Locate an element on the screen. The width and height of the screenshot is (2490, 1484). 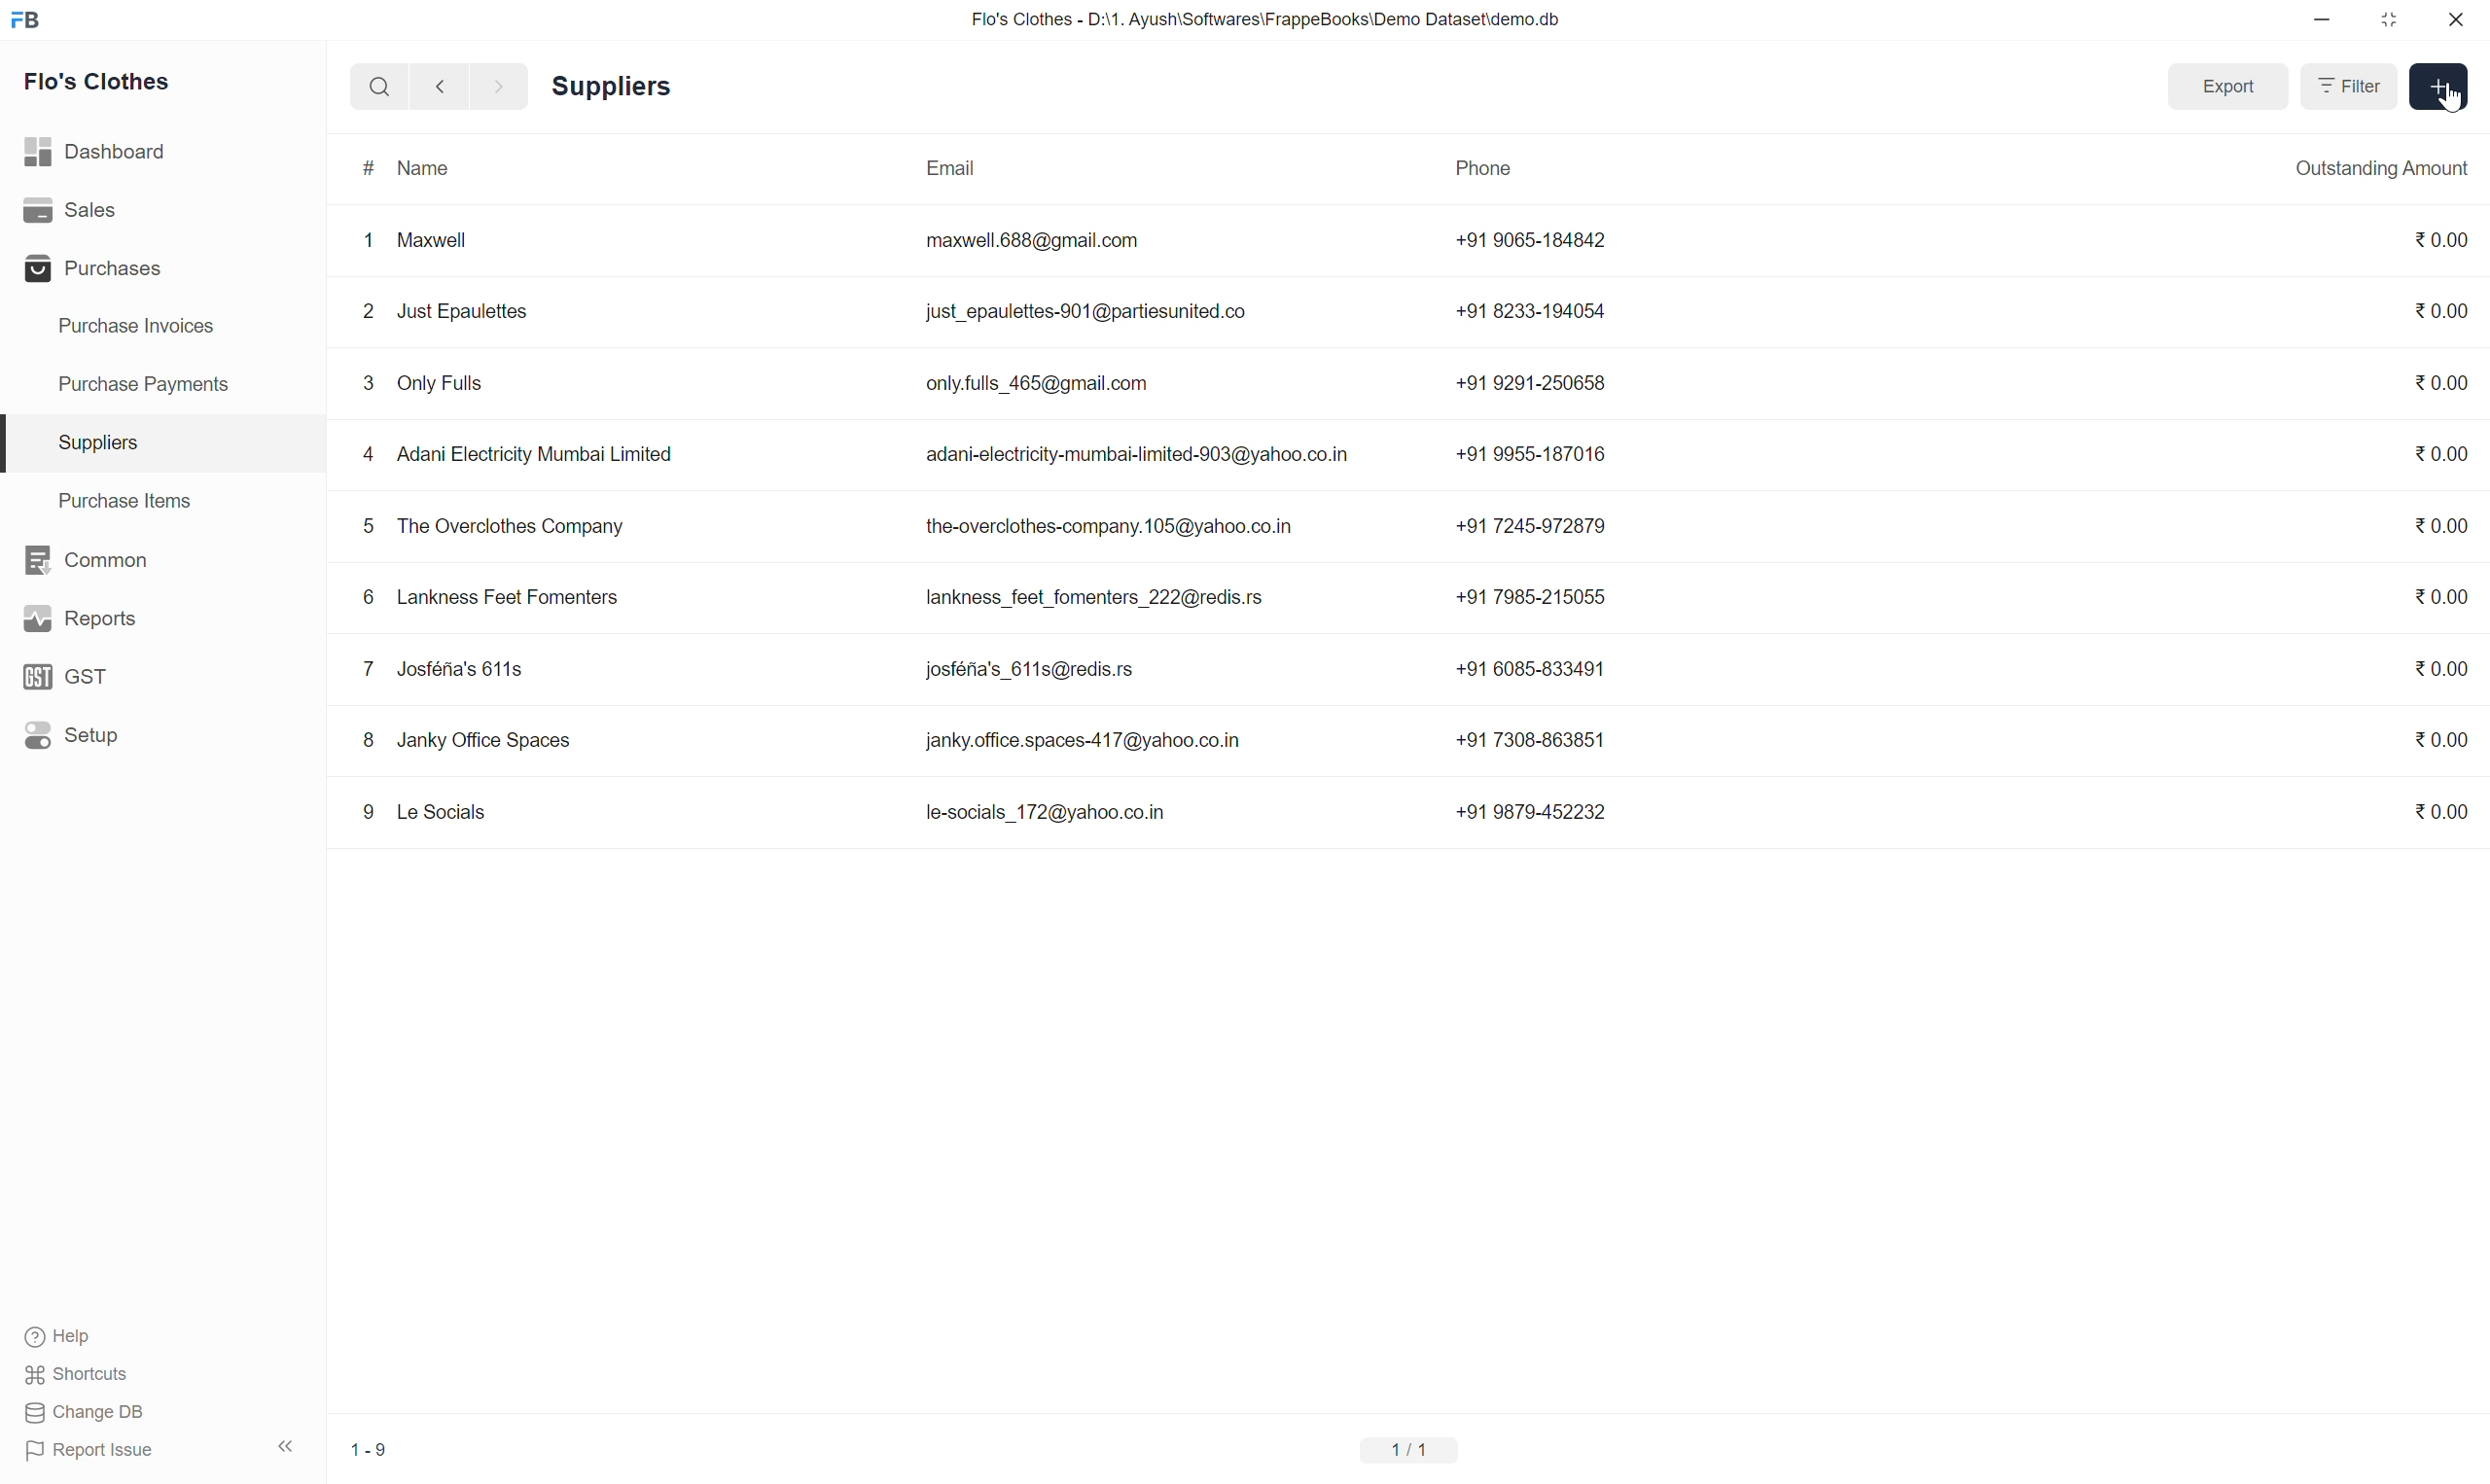
le-socials_172@yahoo.co.in is located at coordinates (1049, 812).